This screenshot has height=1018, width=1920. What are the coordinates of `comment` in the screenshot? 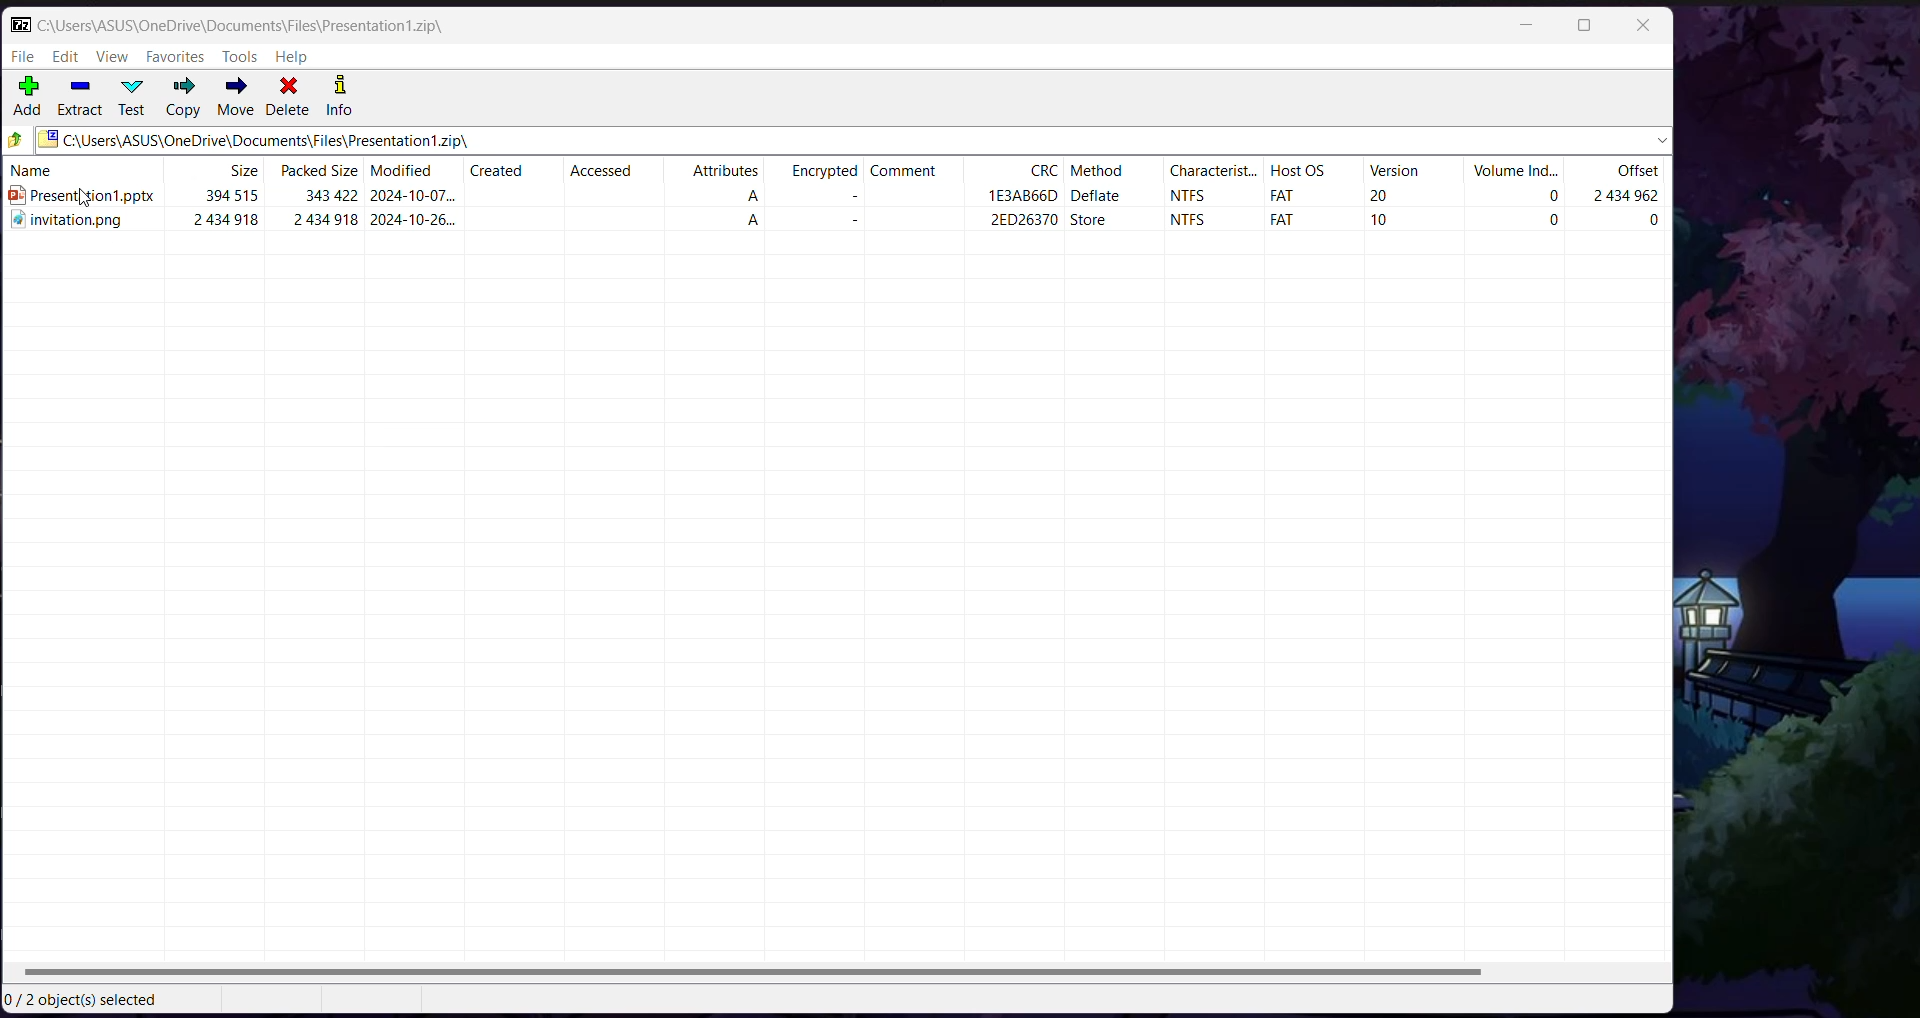 It's located at (908, 174).